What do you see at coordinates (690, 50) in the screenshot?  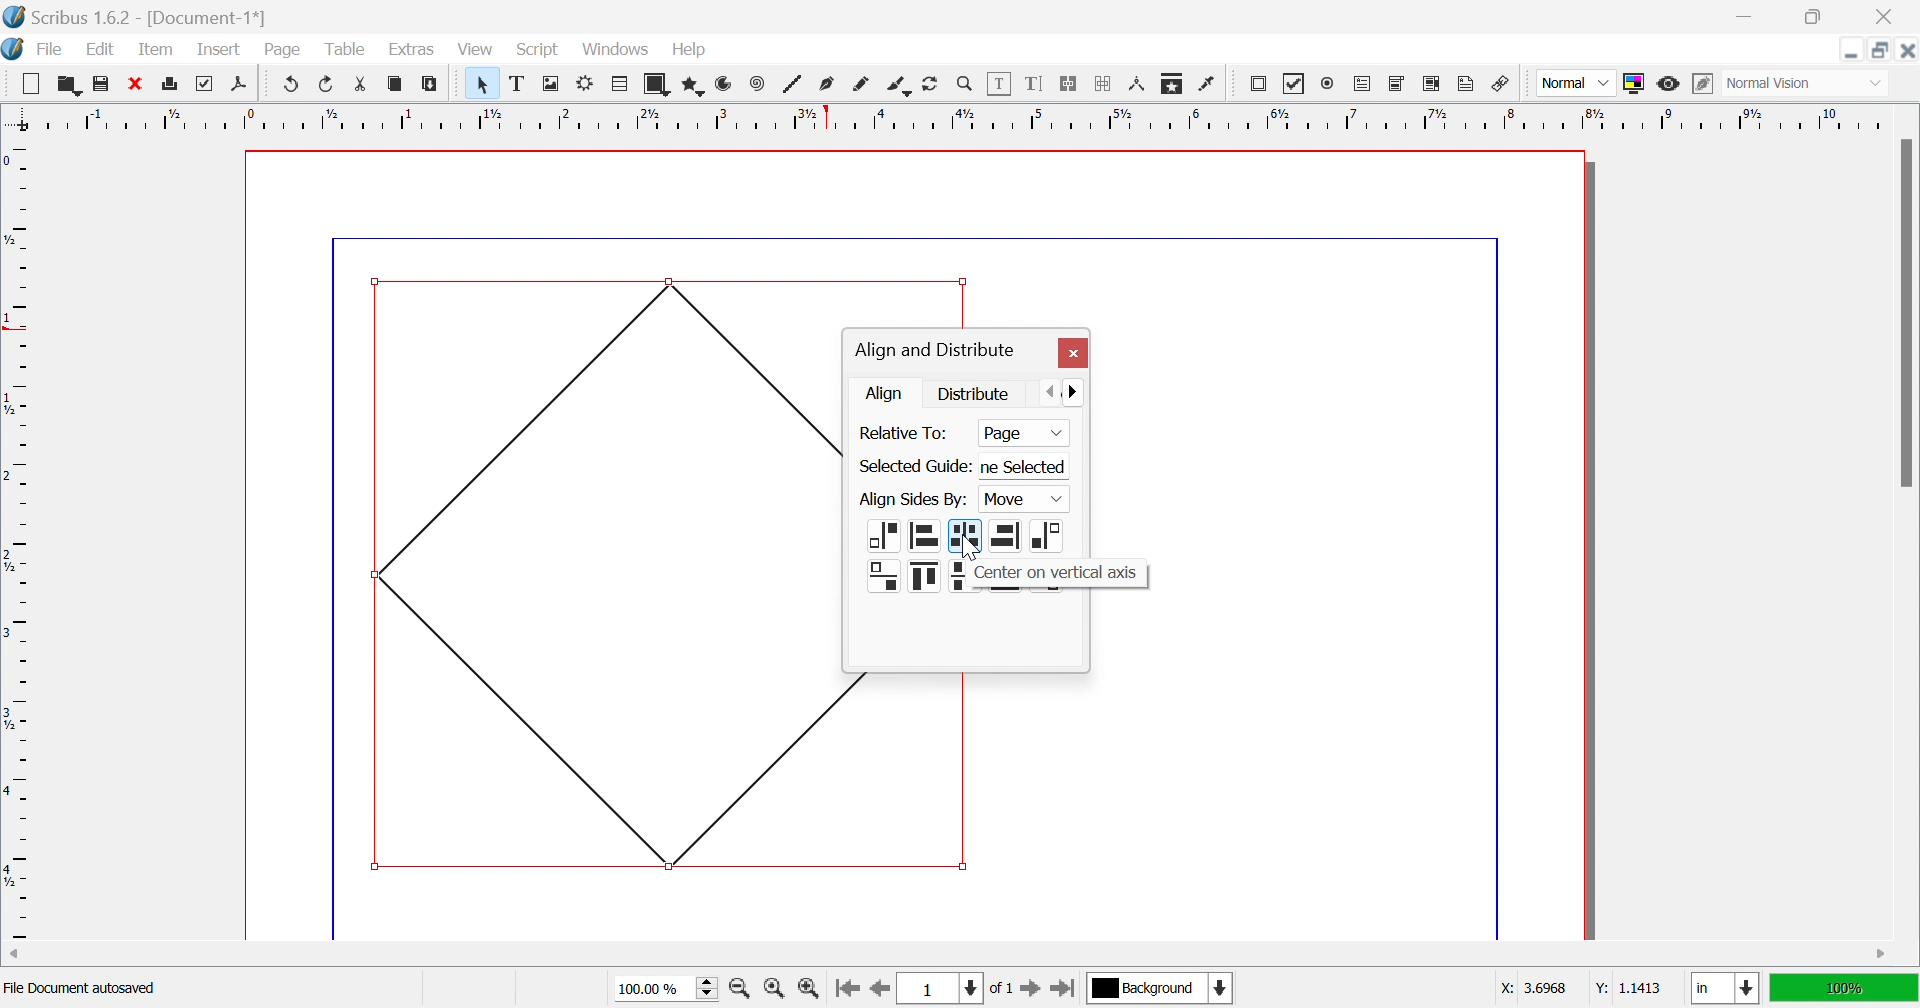 I see `Help` at bounding box center [690, 50].